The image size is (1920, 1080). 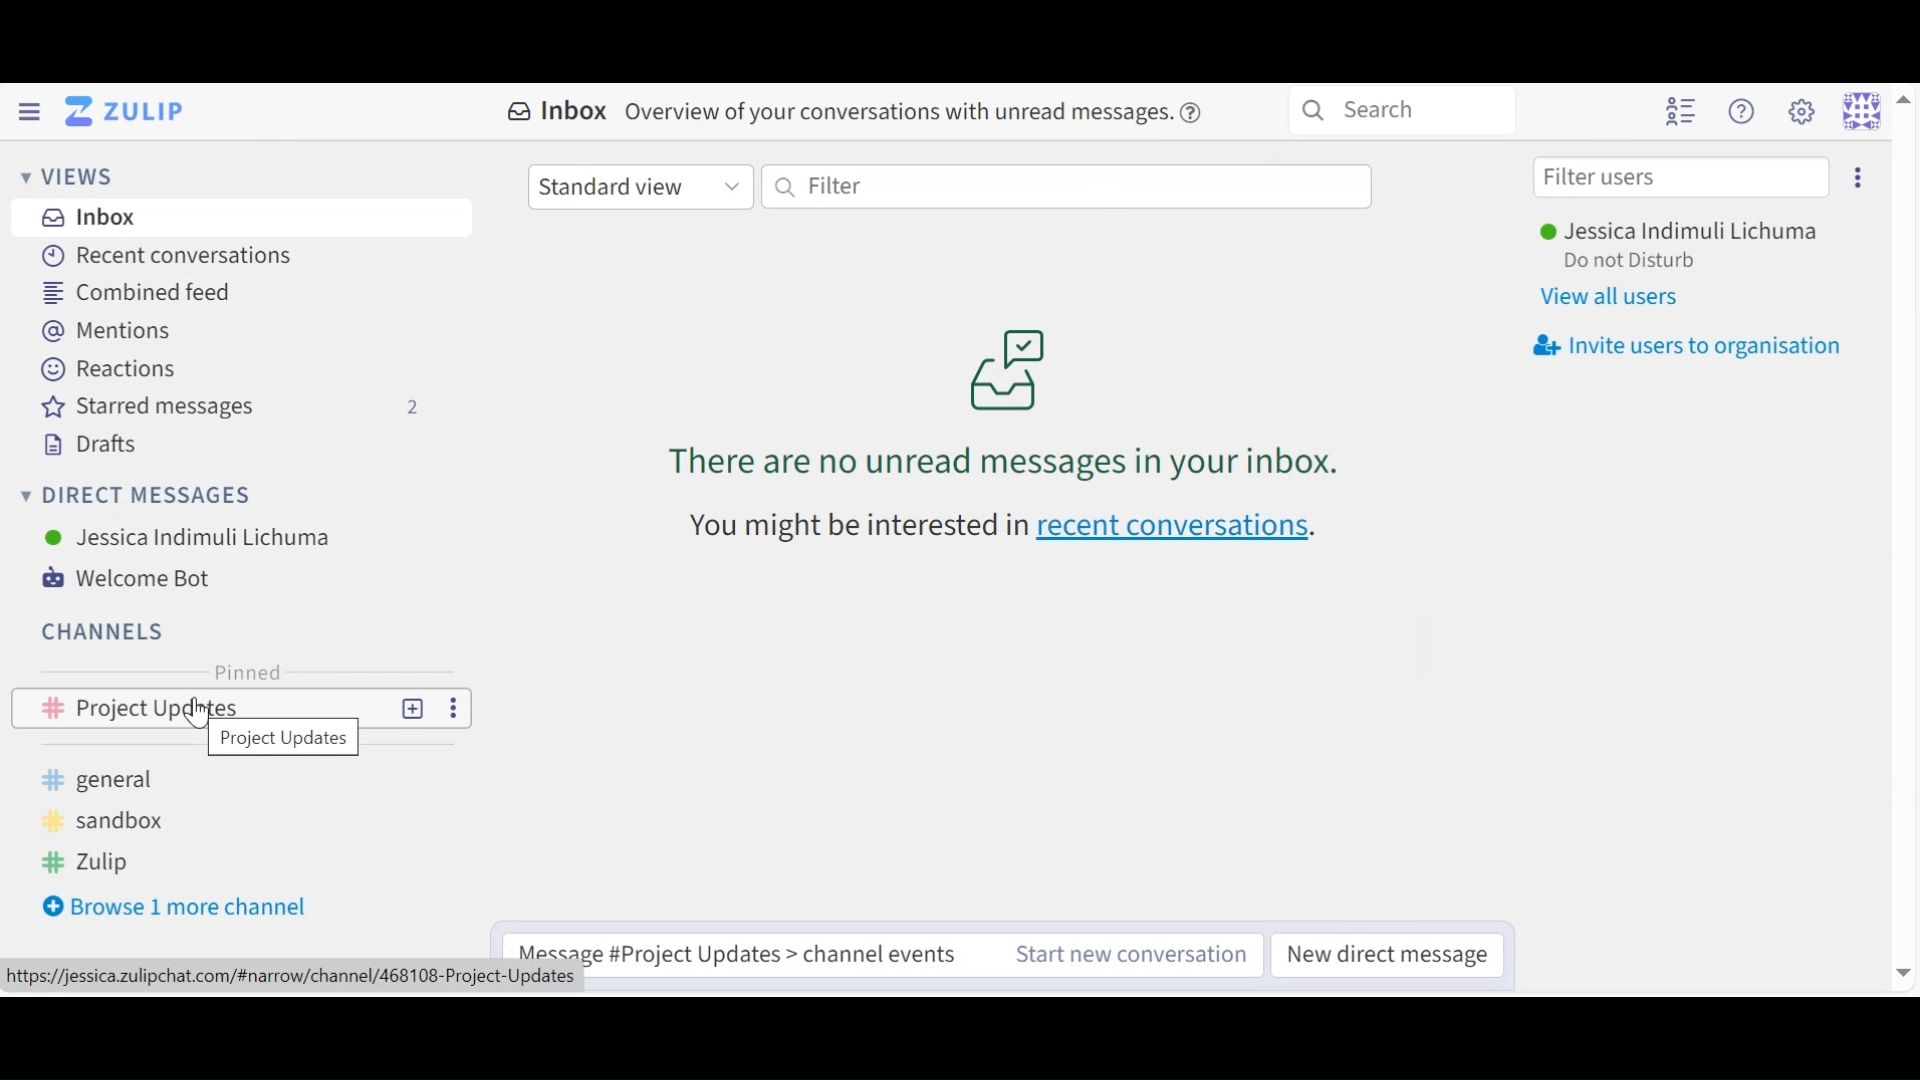 I want to click on general, so click(x=98, y=781).